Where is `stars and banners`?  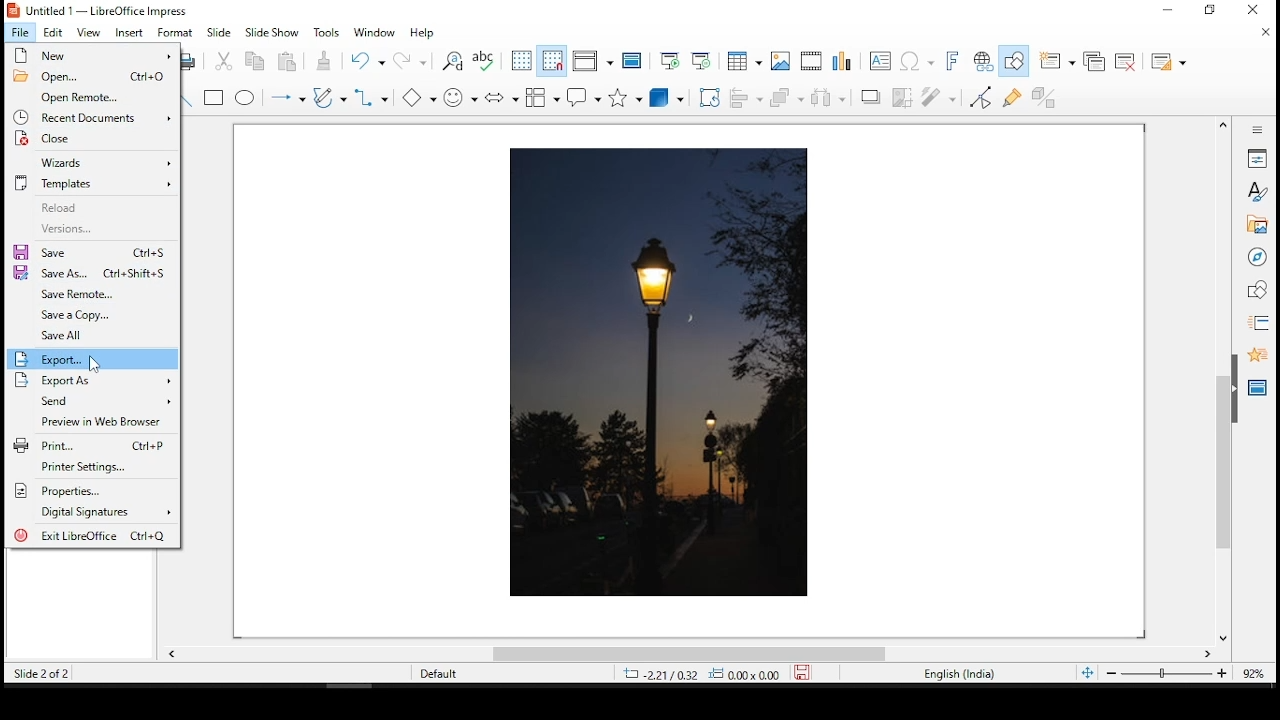
stars and banners is located at coordinates (623, 99).